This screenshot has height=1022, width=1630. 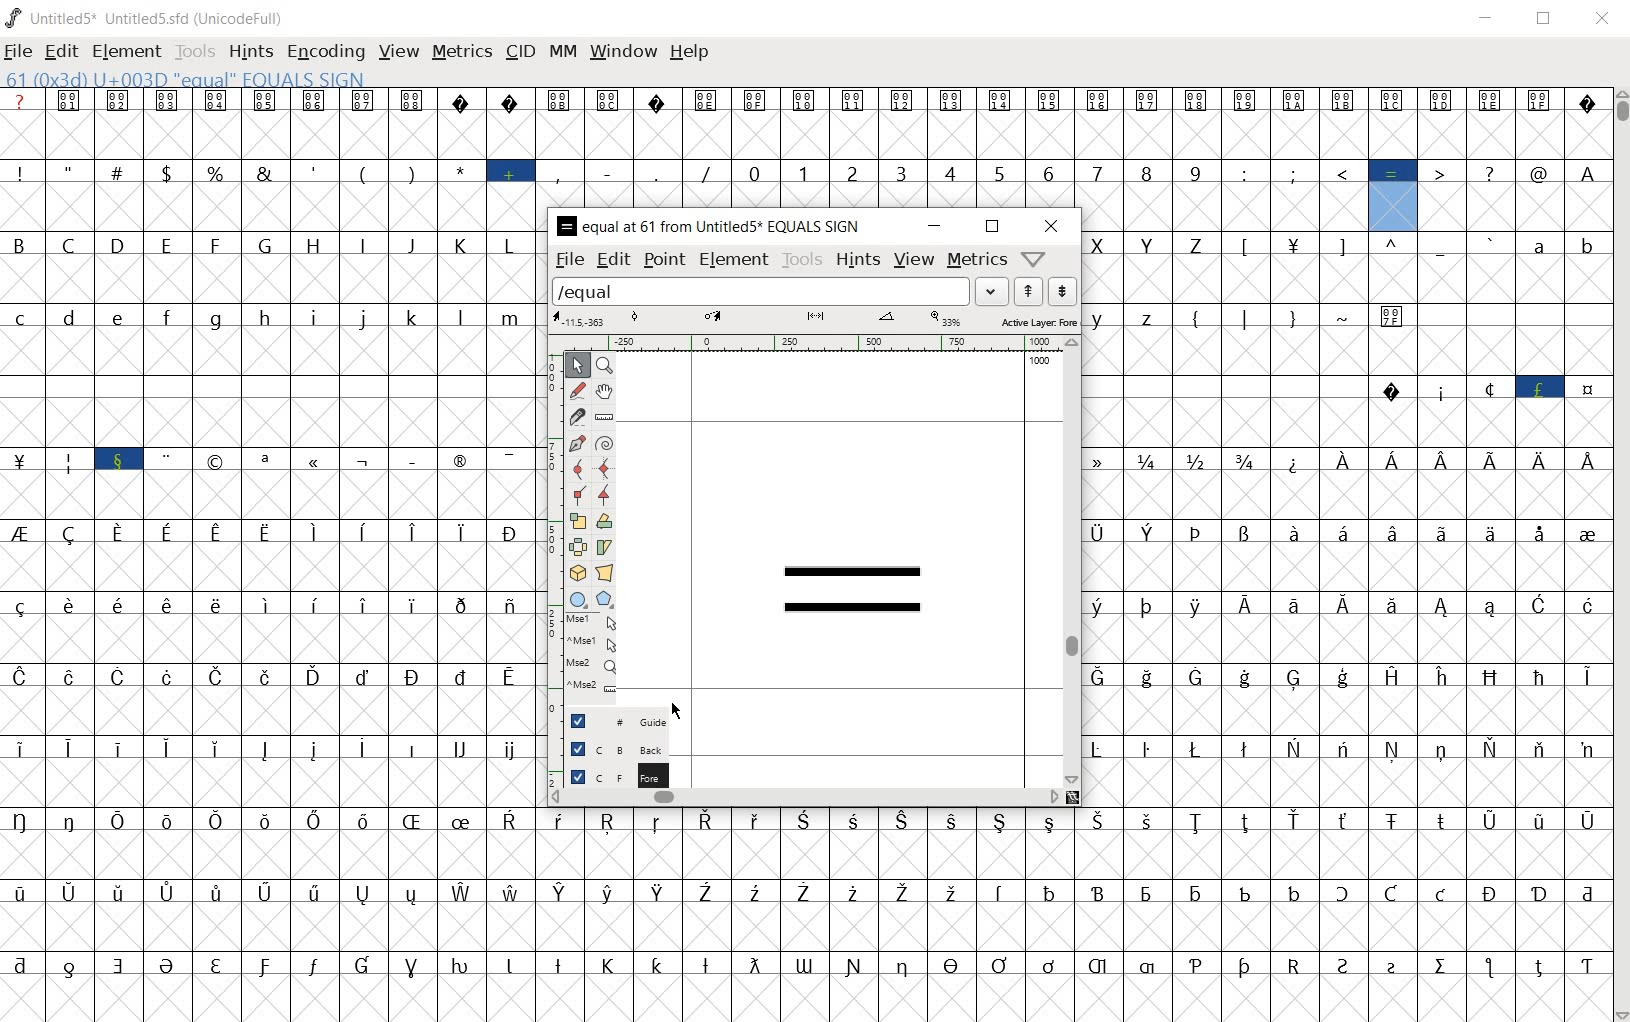 I want to click on 61(0x3d) U+003D "EQUAL" EQUALS SIGN, so click(x=186, y=80).